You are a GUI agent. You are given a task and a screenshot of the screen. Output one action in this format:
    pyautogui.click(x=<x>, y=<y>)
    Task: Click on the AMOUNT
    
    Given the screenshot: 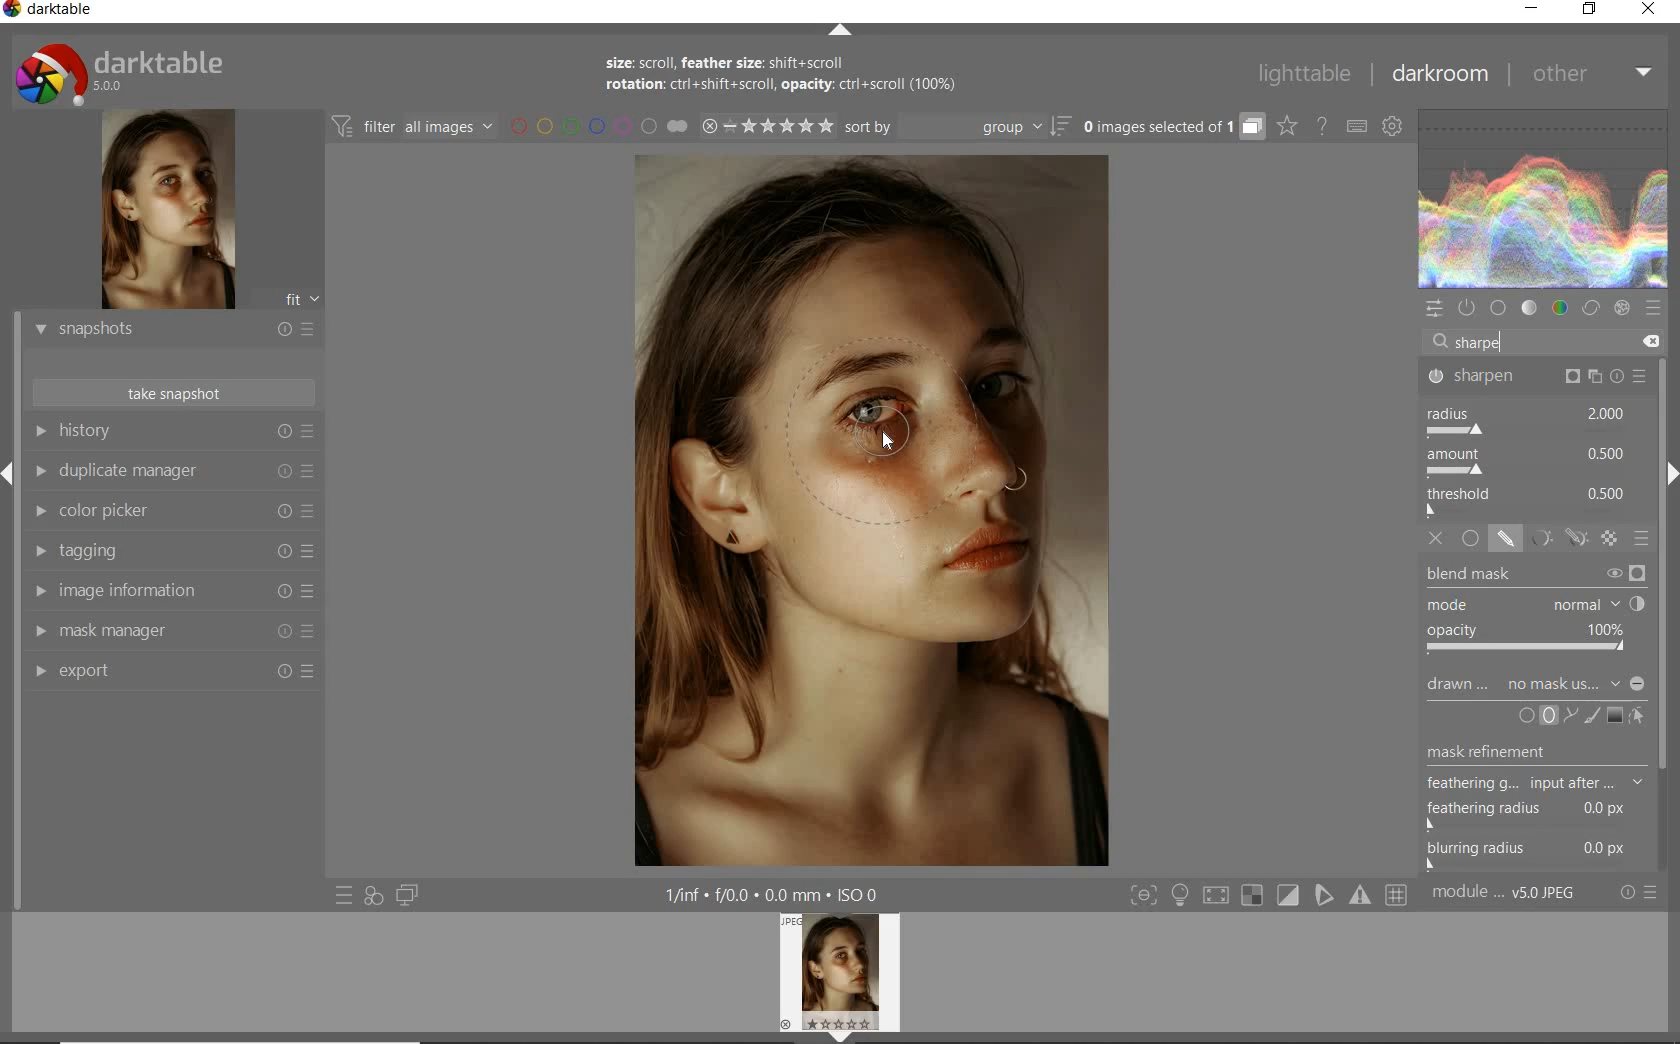 What is the action you would take?
    pyautogui.click(x=1527, y=464)
    